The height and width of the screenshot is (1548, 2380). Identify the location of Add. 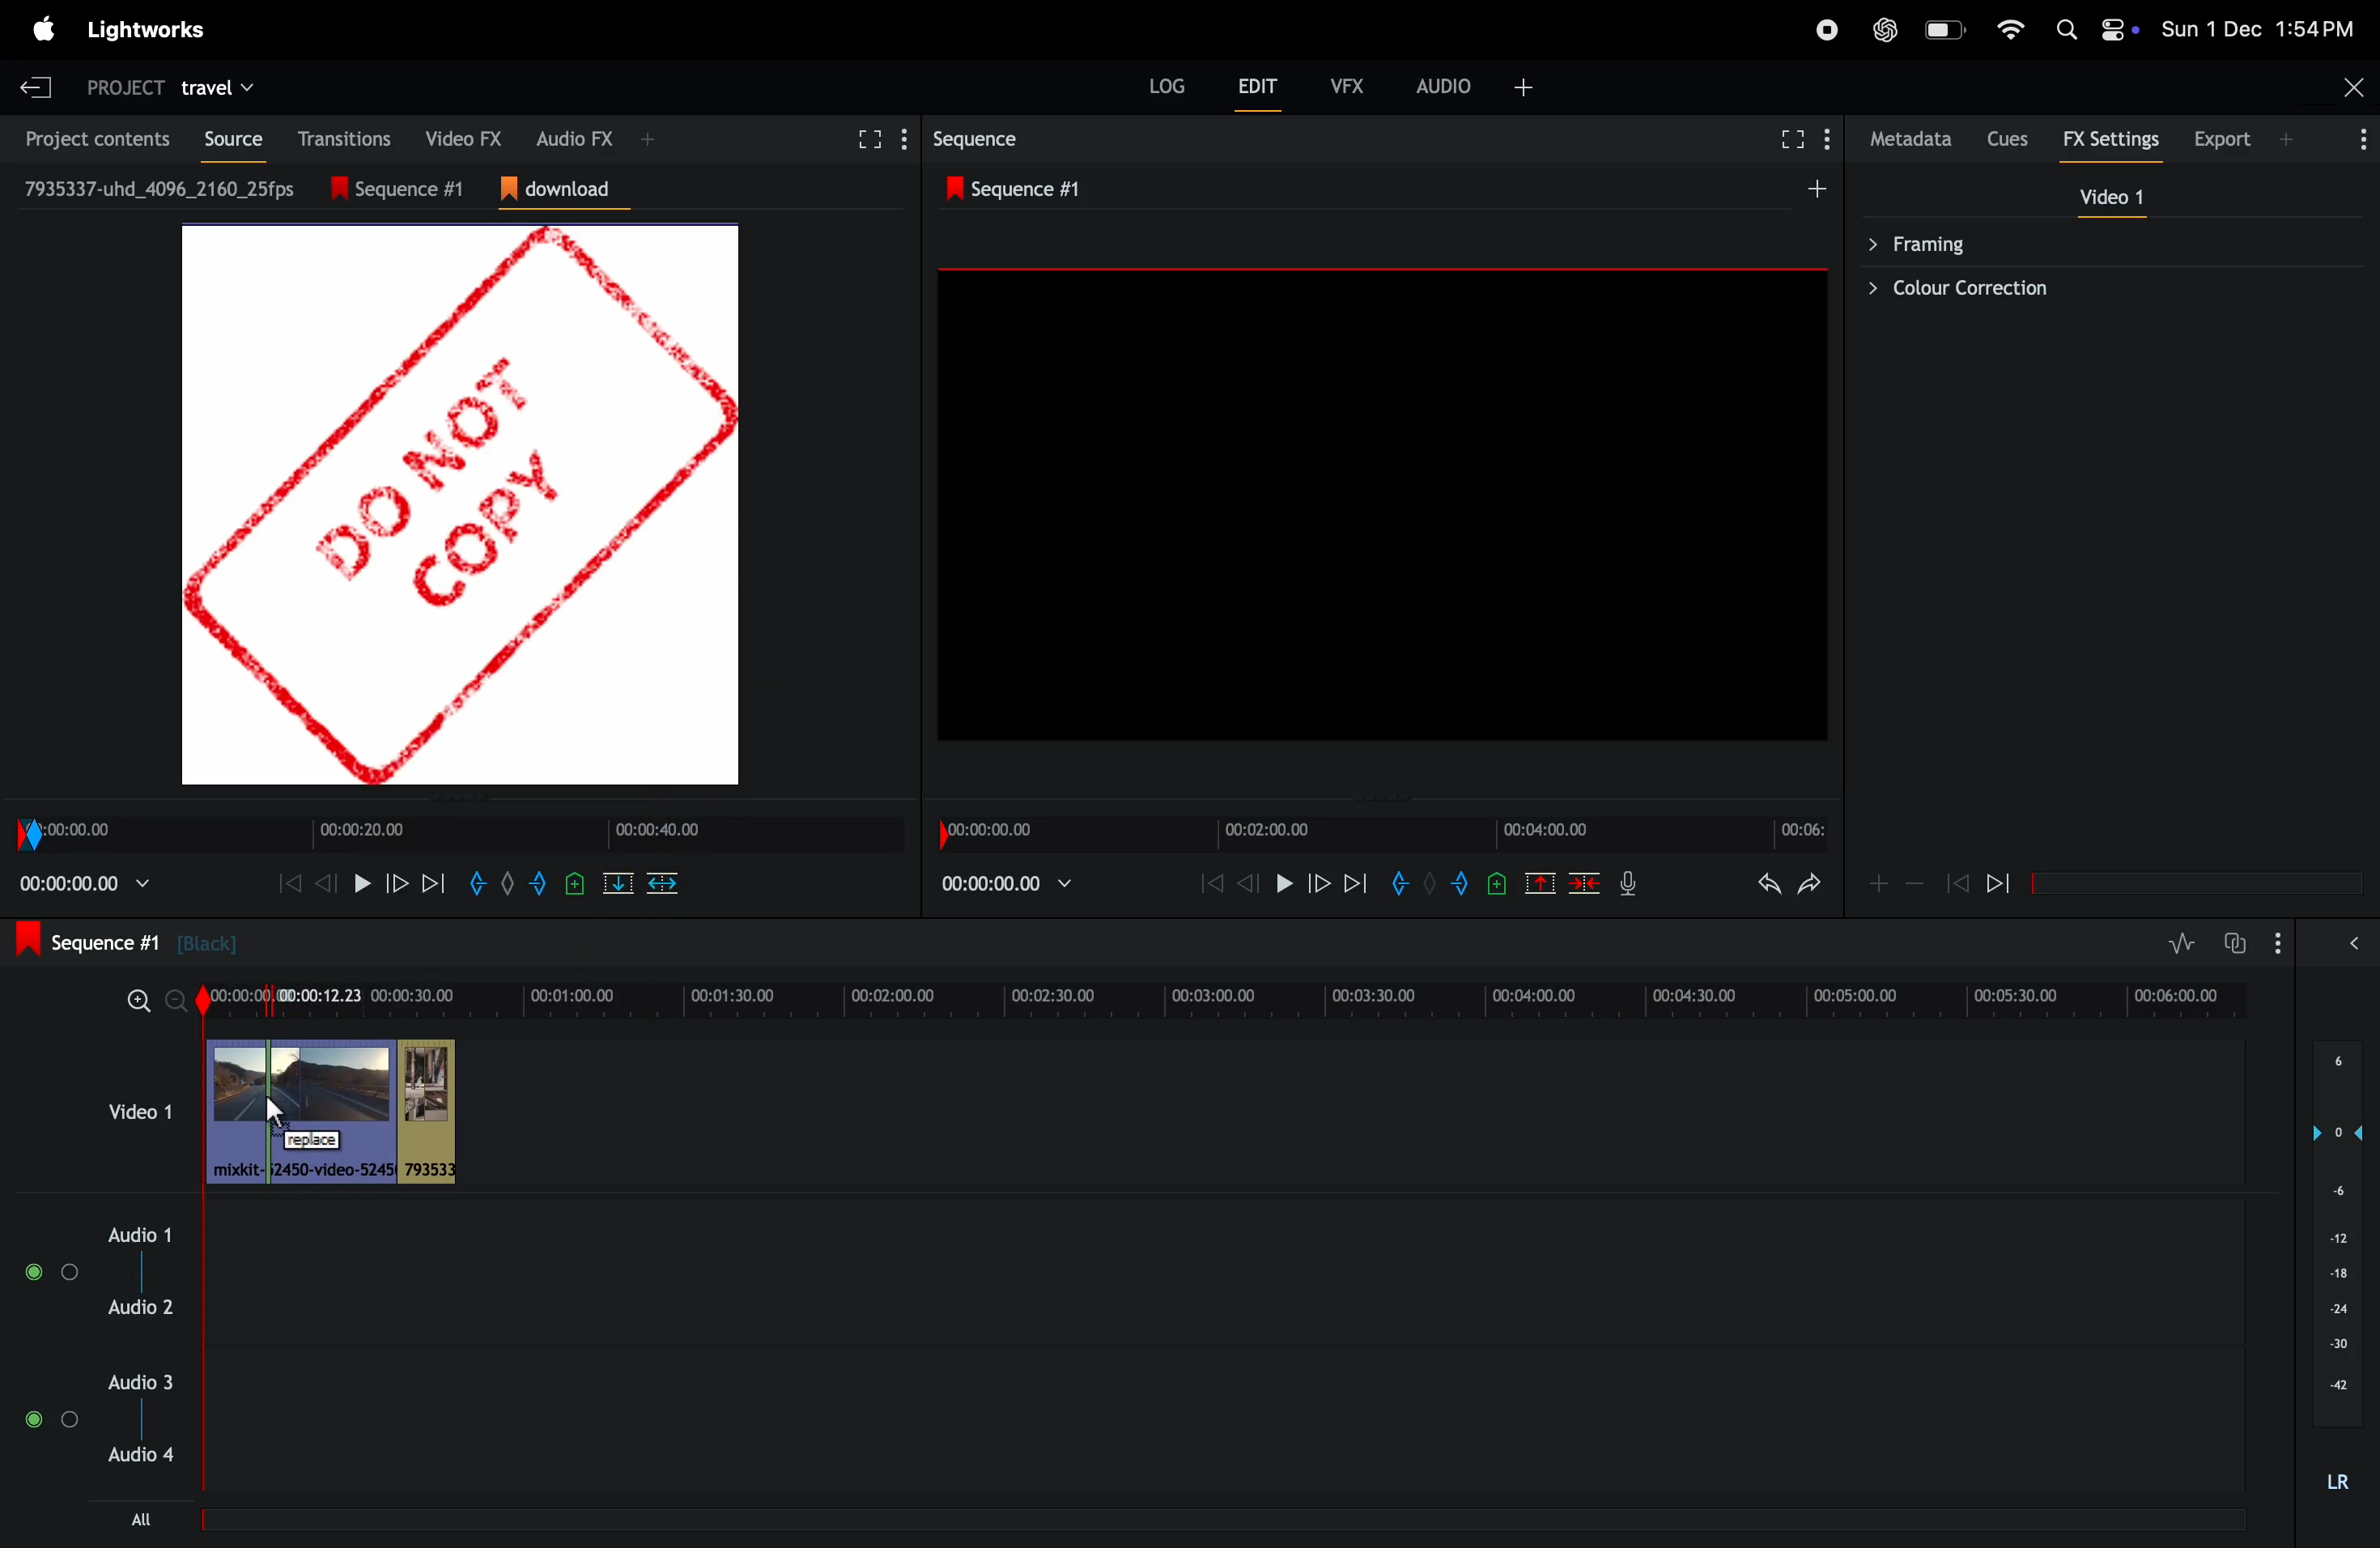
(1430, 882).